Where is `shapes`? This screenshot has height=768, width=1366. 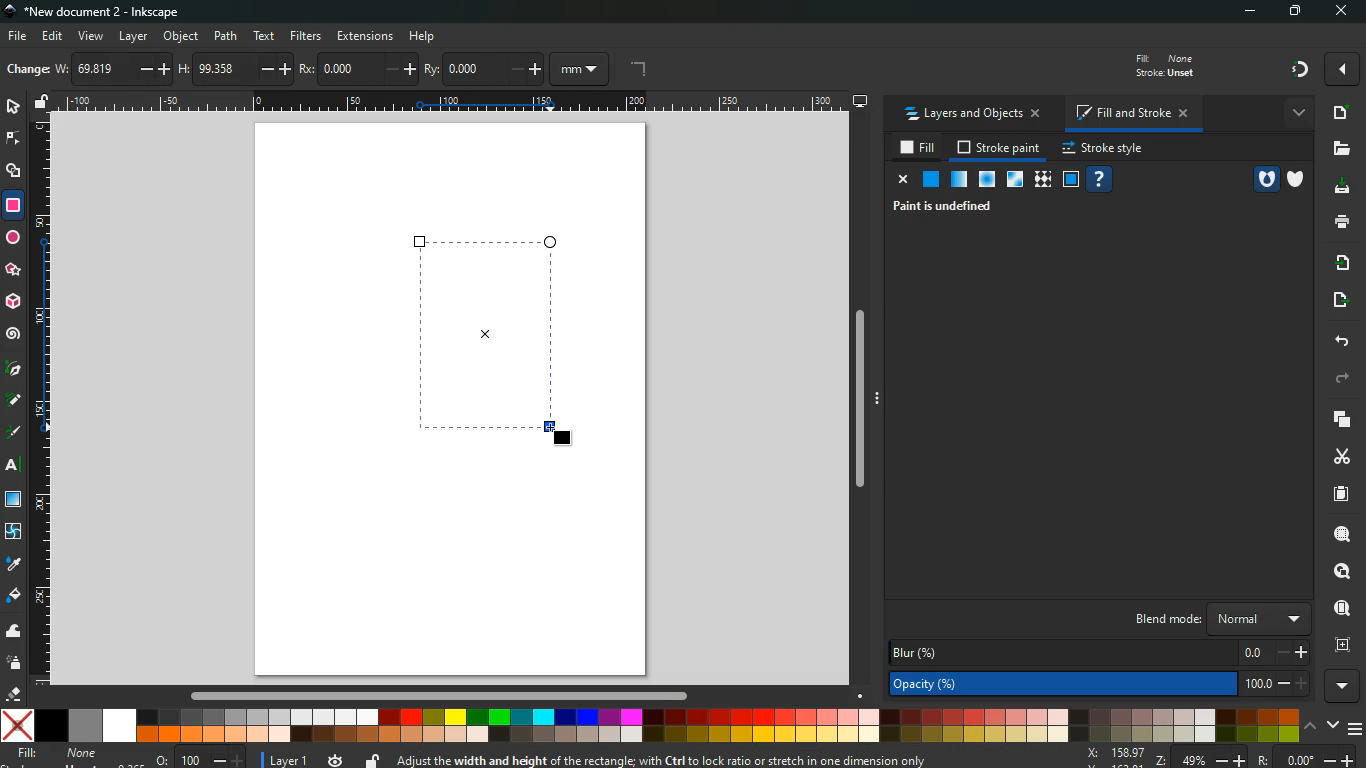 shapes is located at coordinates (15, 174).